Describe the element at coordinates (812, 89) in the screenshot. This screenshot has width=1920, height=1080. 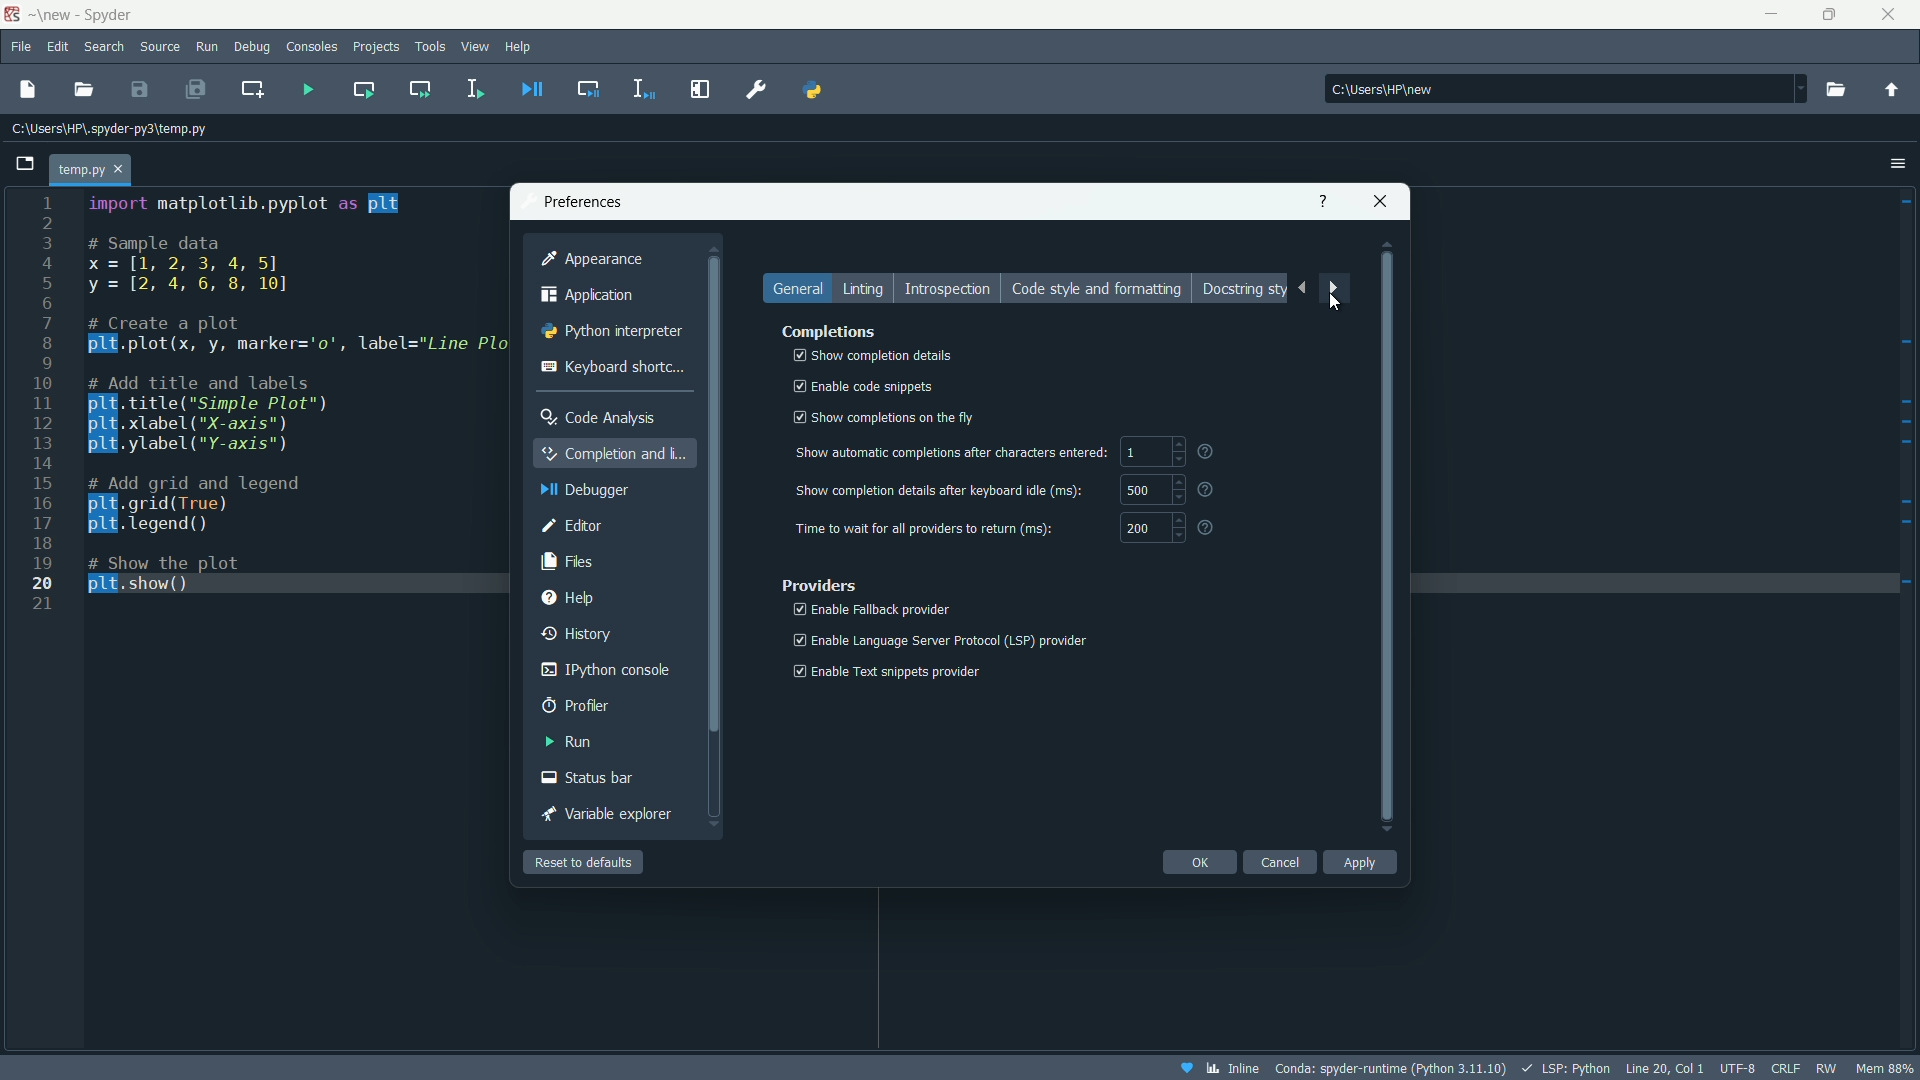
I see `python path manager` at that location.